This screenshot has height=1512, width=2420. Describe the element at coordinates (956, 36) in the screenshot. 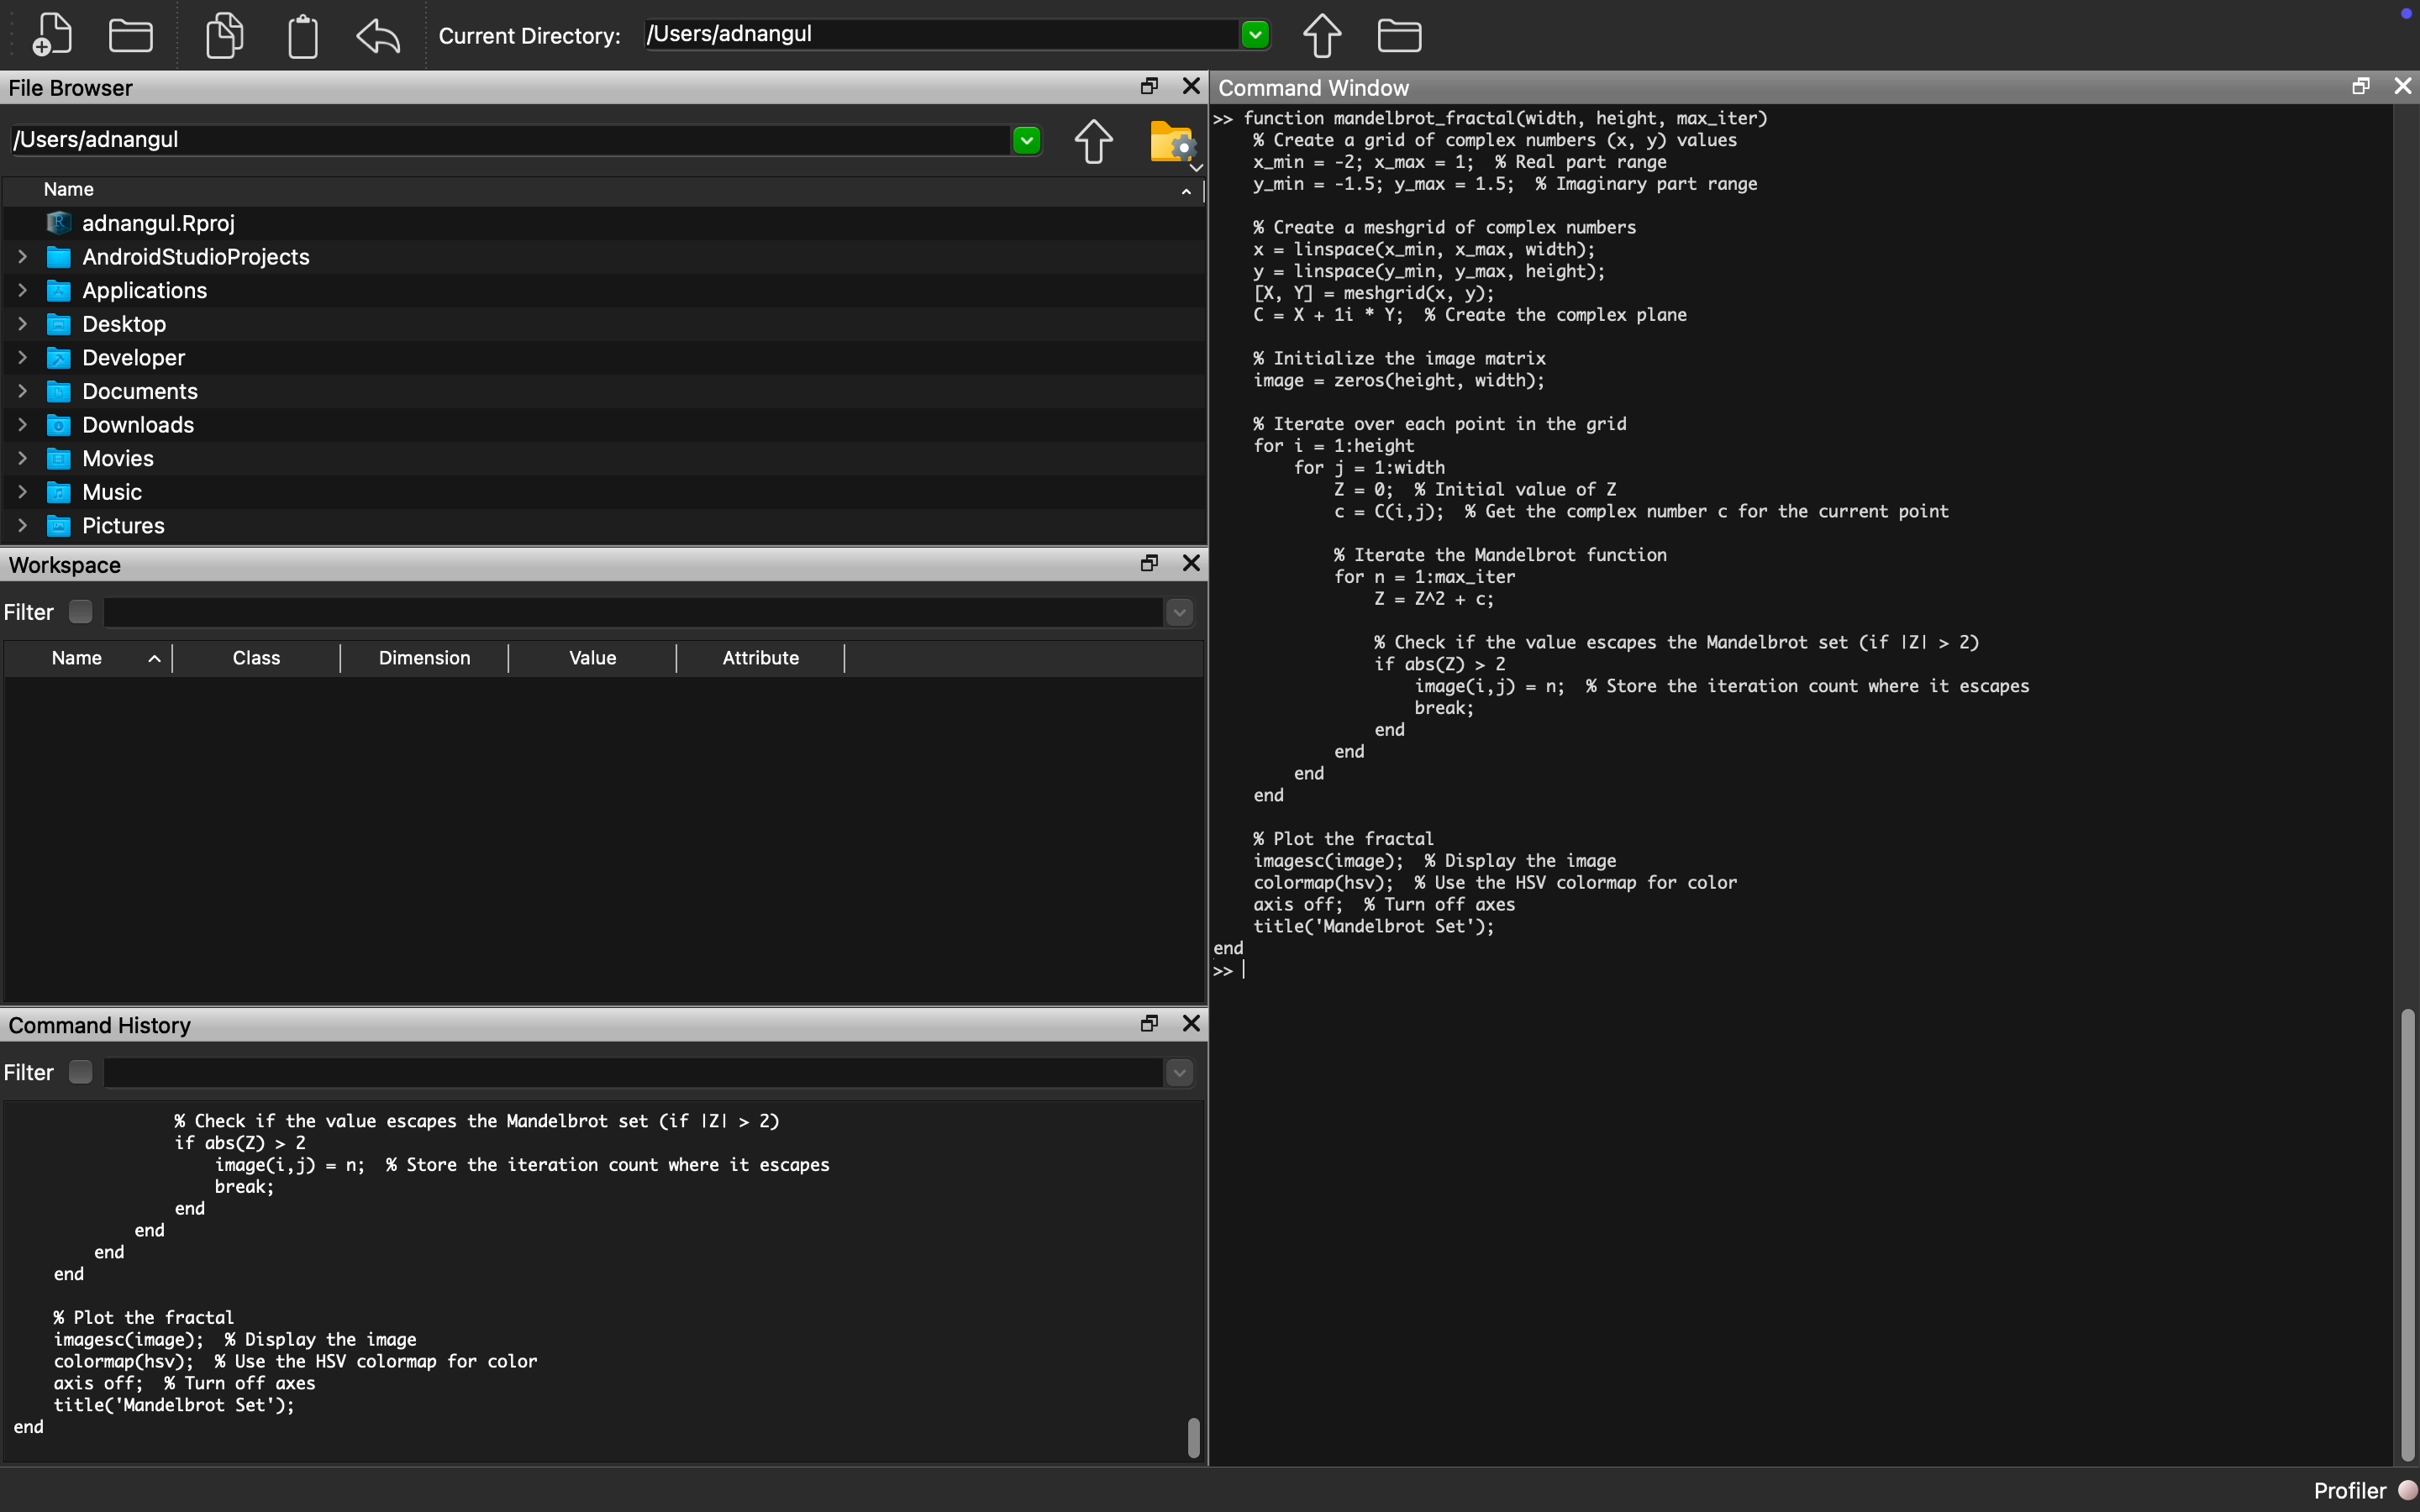

I see `/Users/adnangul ` at that location.